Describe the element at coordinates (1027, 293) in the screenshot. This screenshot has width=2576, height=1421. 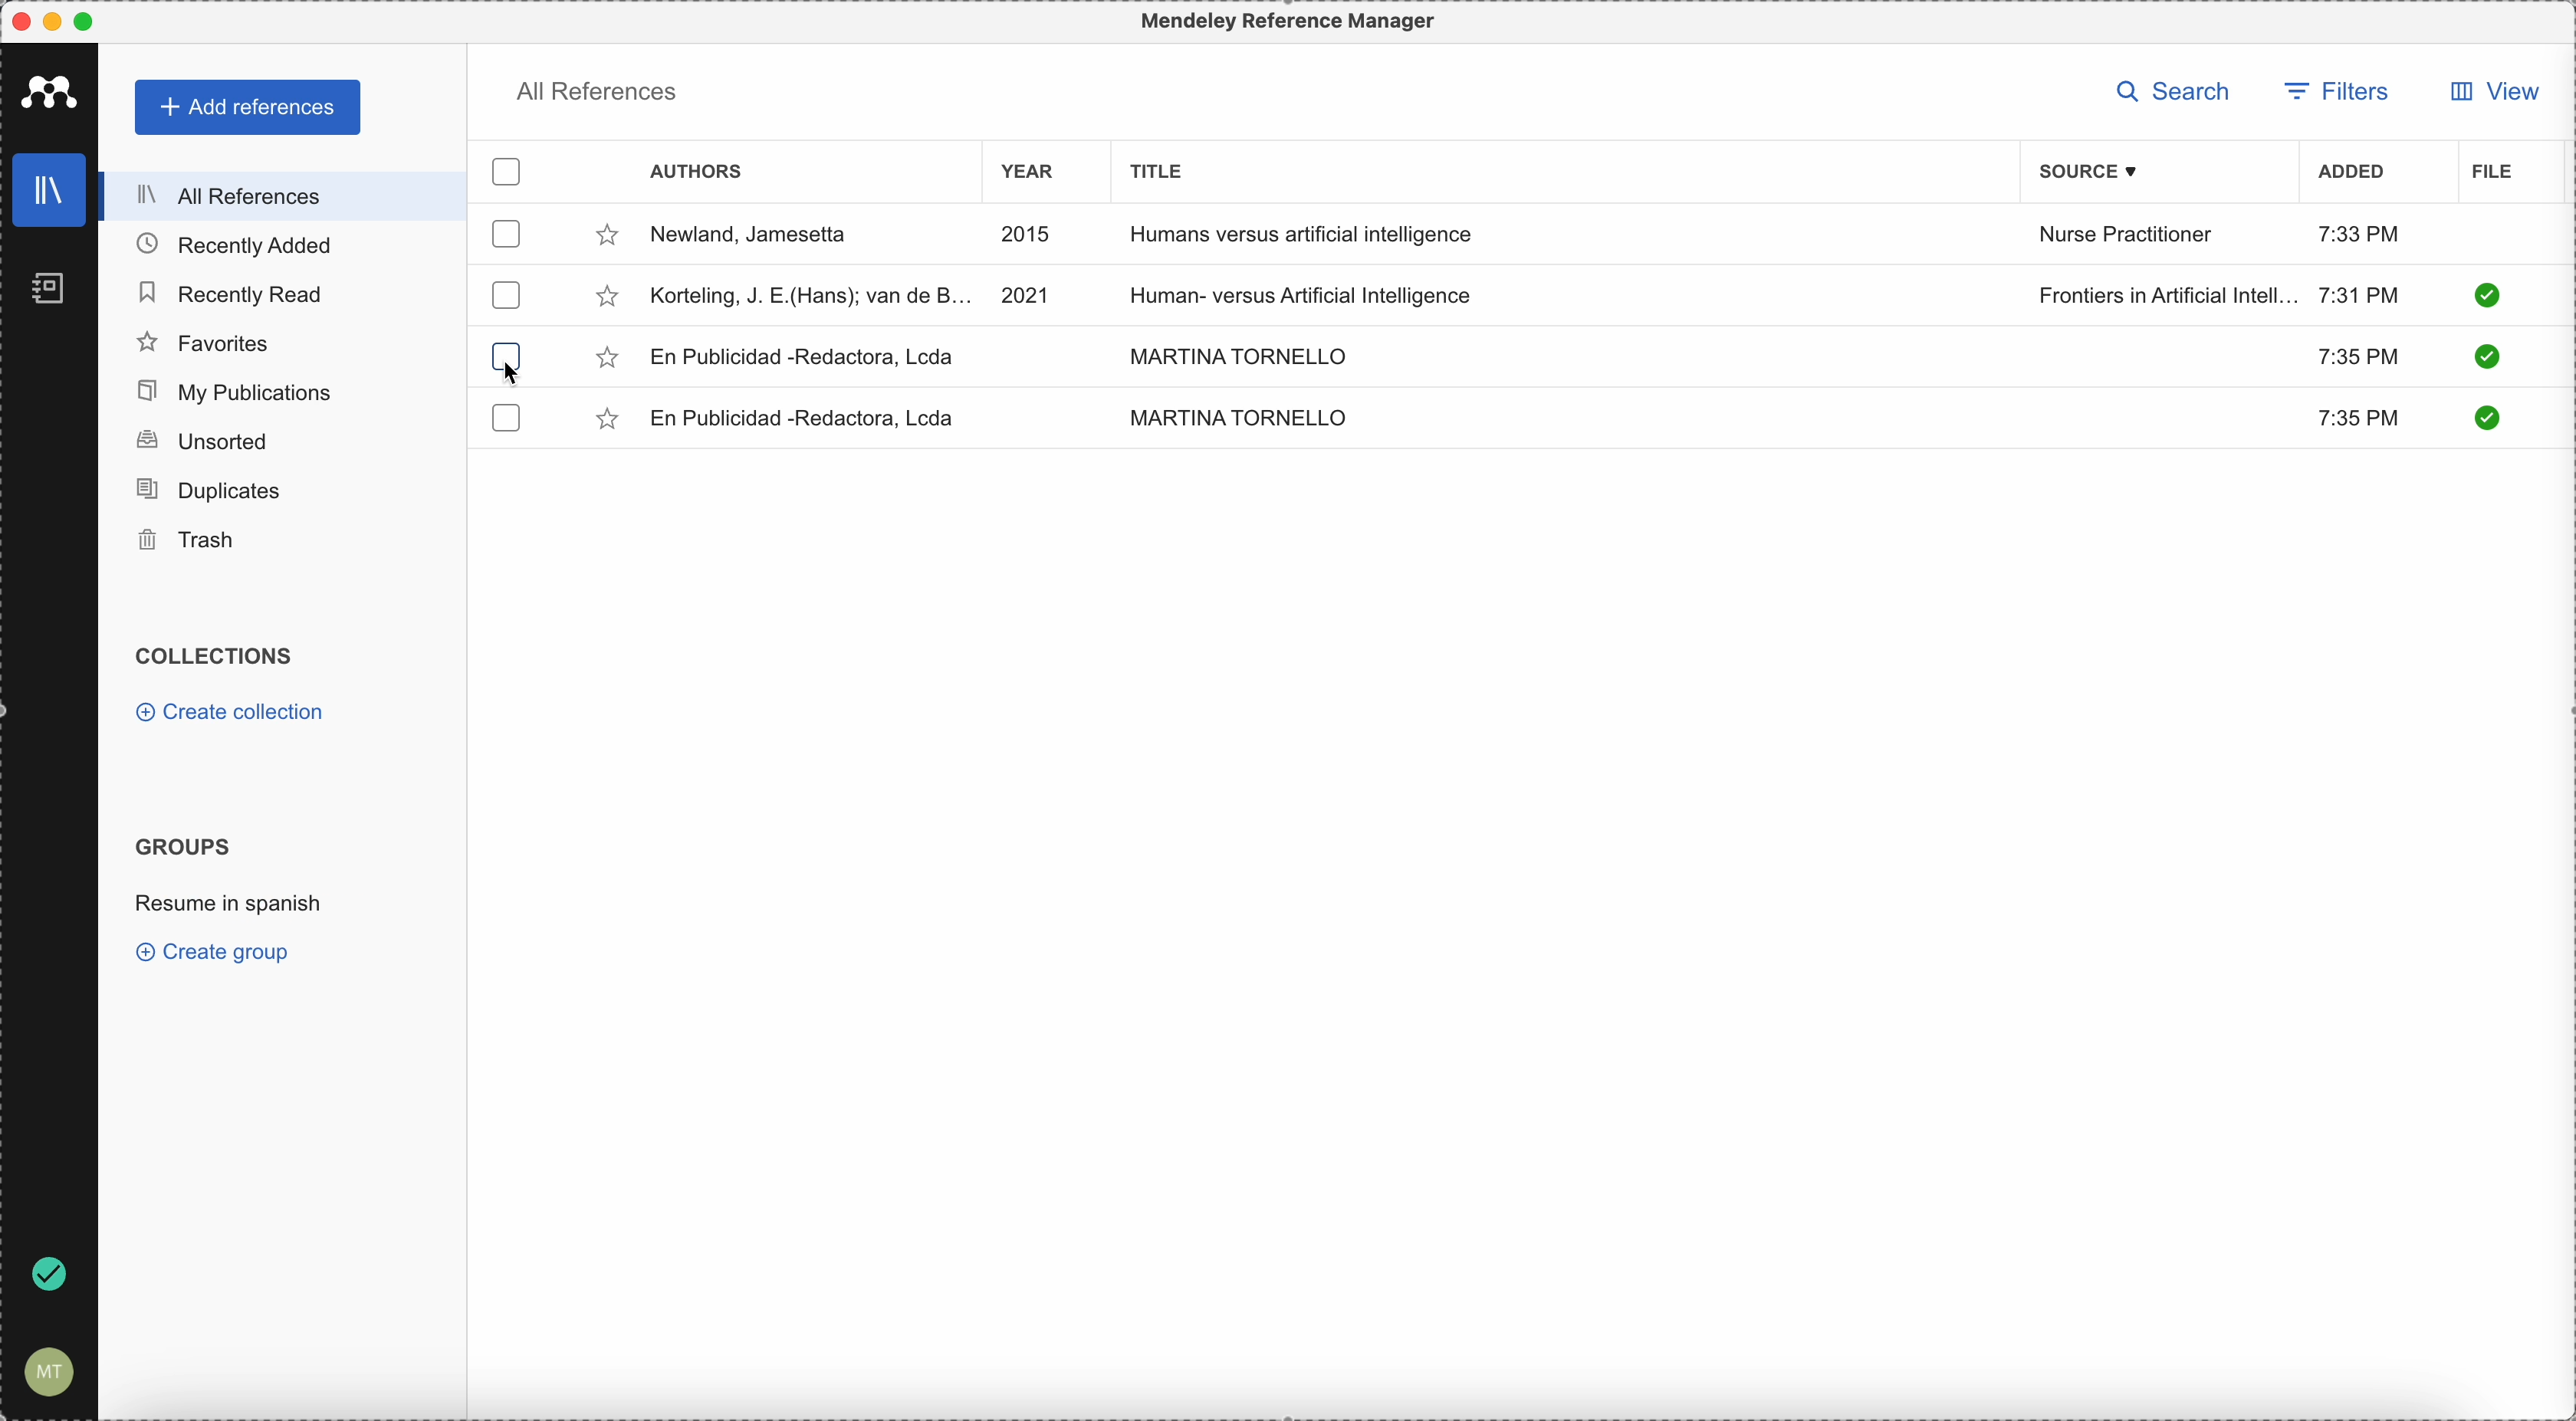
I see `2021` at that location.